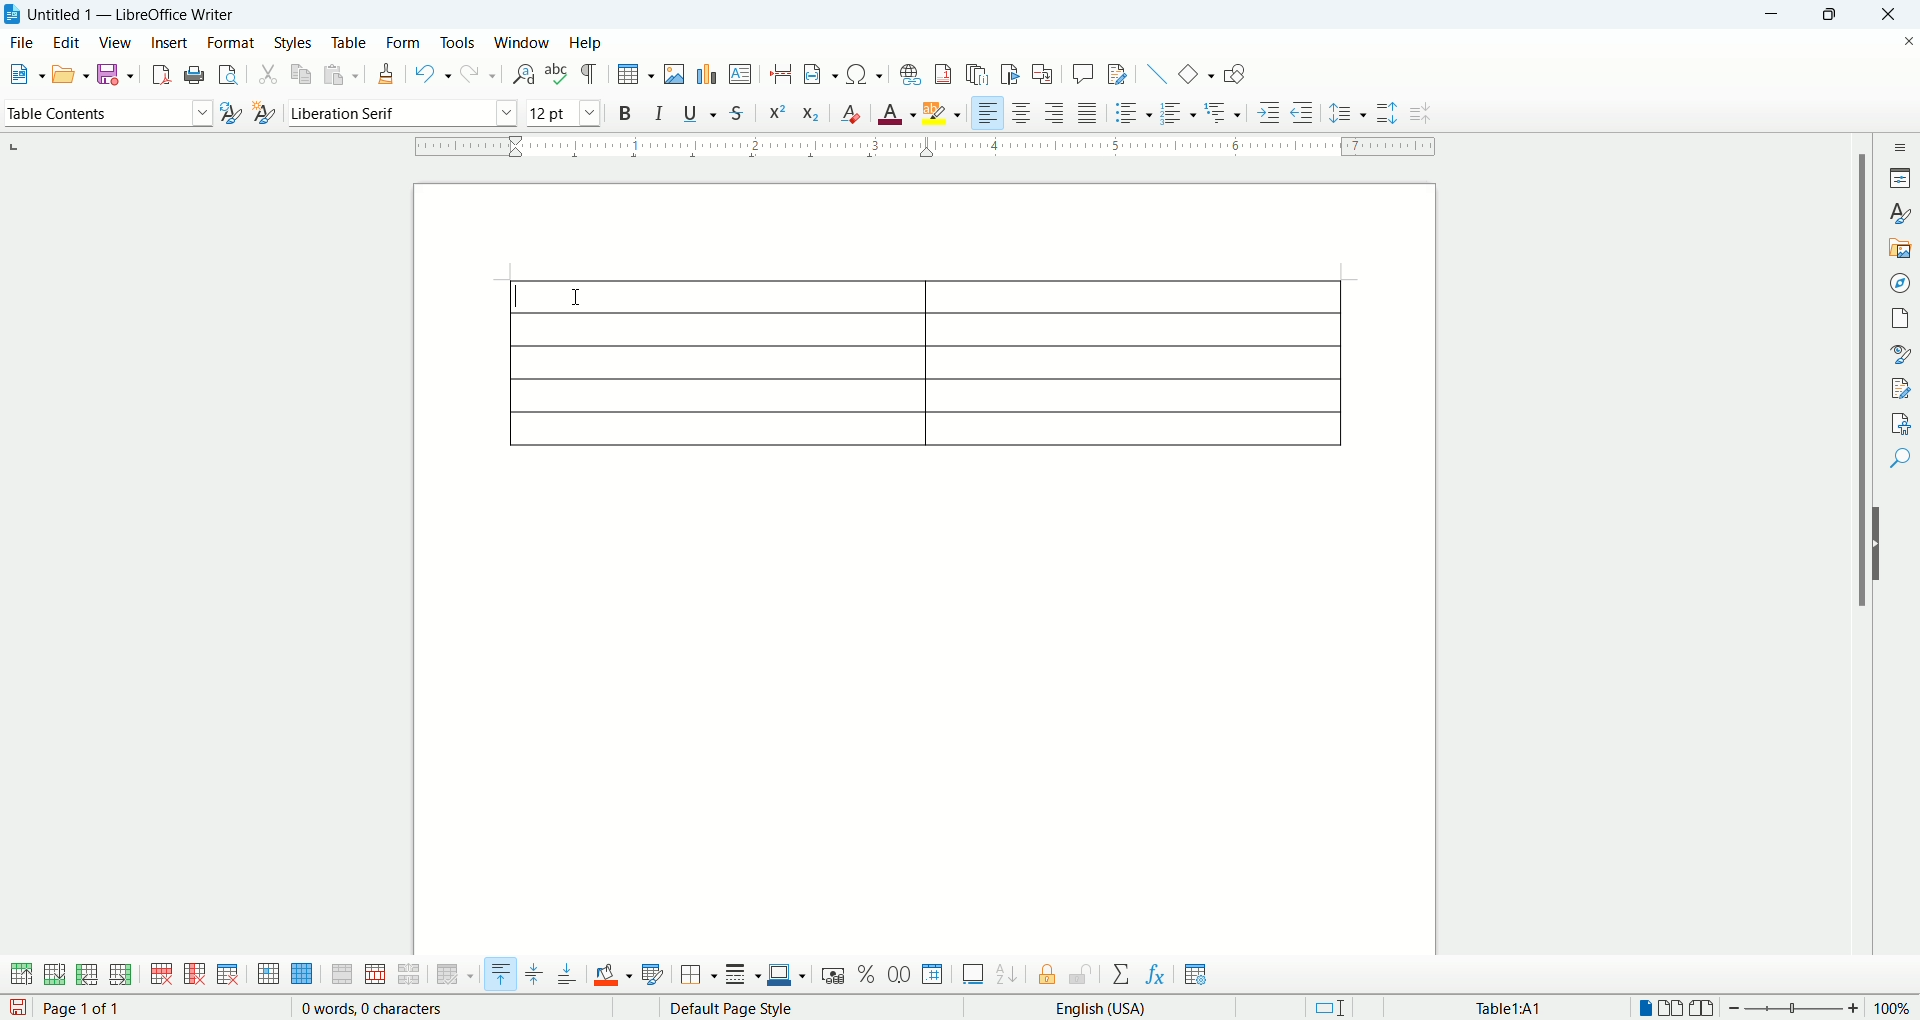 The height and width of the screenshot is (1020, 1920). Describe the element at coordinates (114, 74) in the screenshot. I see `save` at that location.